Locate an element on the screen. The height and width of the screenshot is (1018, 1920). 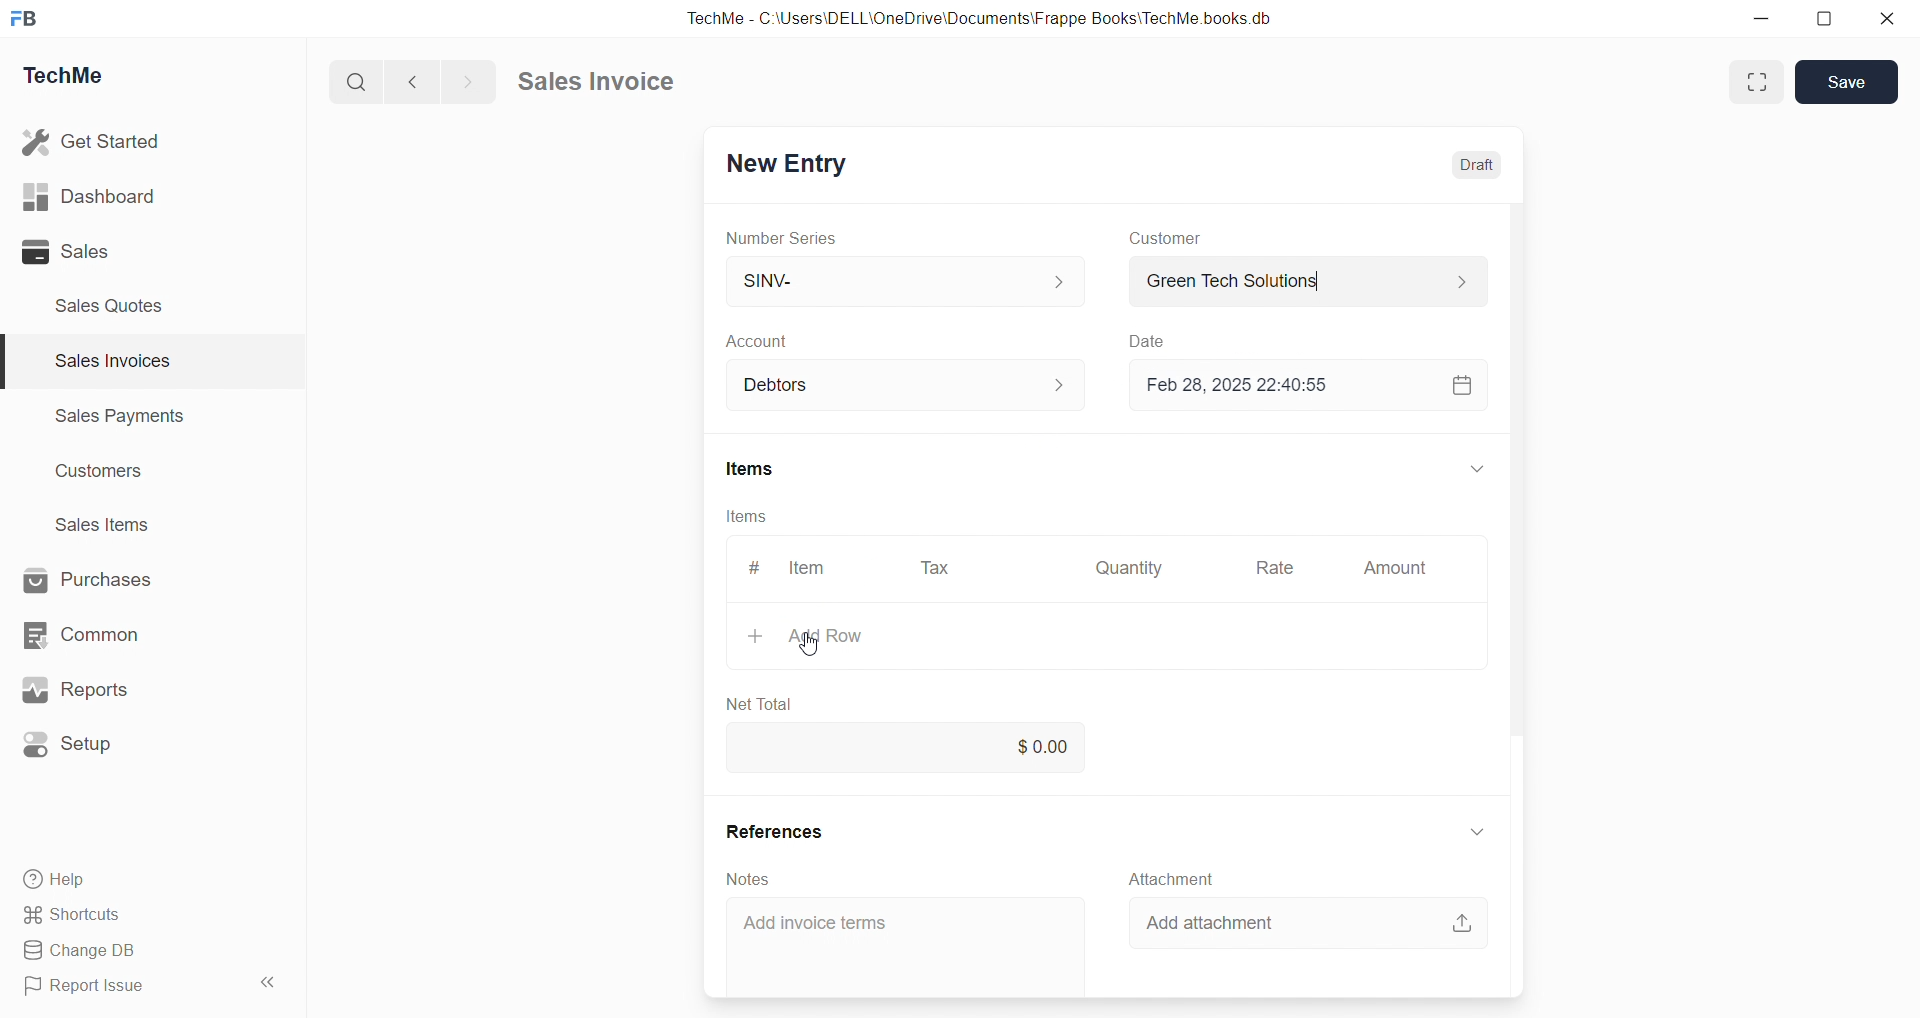
Notes is located at coordinates (746, 879).